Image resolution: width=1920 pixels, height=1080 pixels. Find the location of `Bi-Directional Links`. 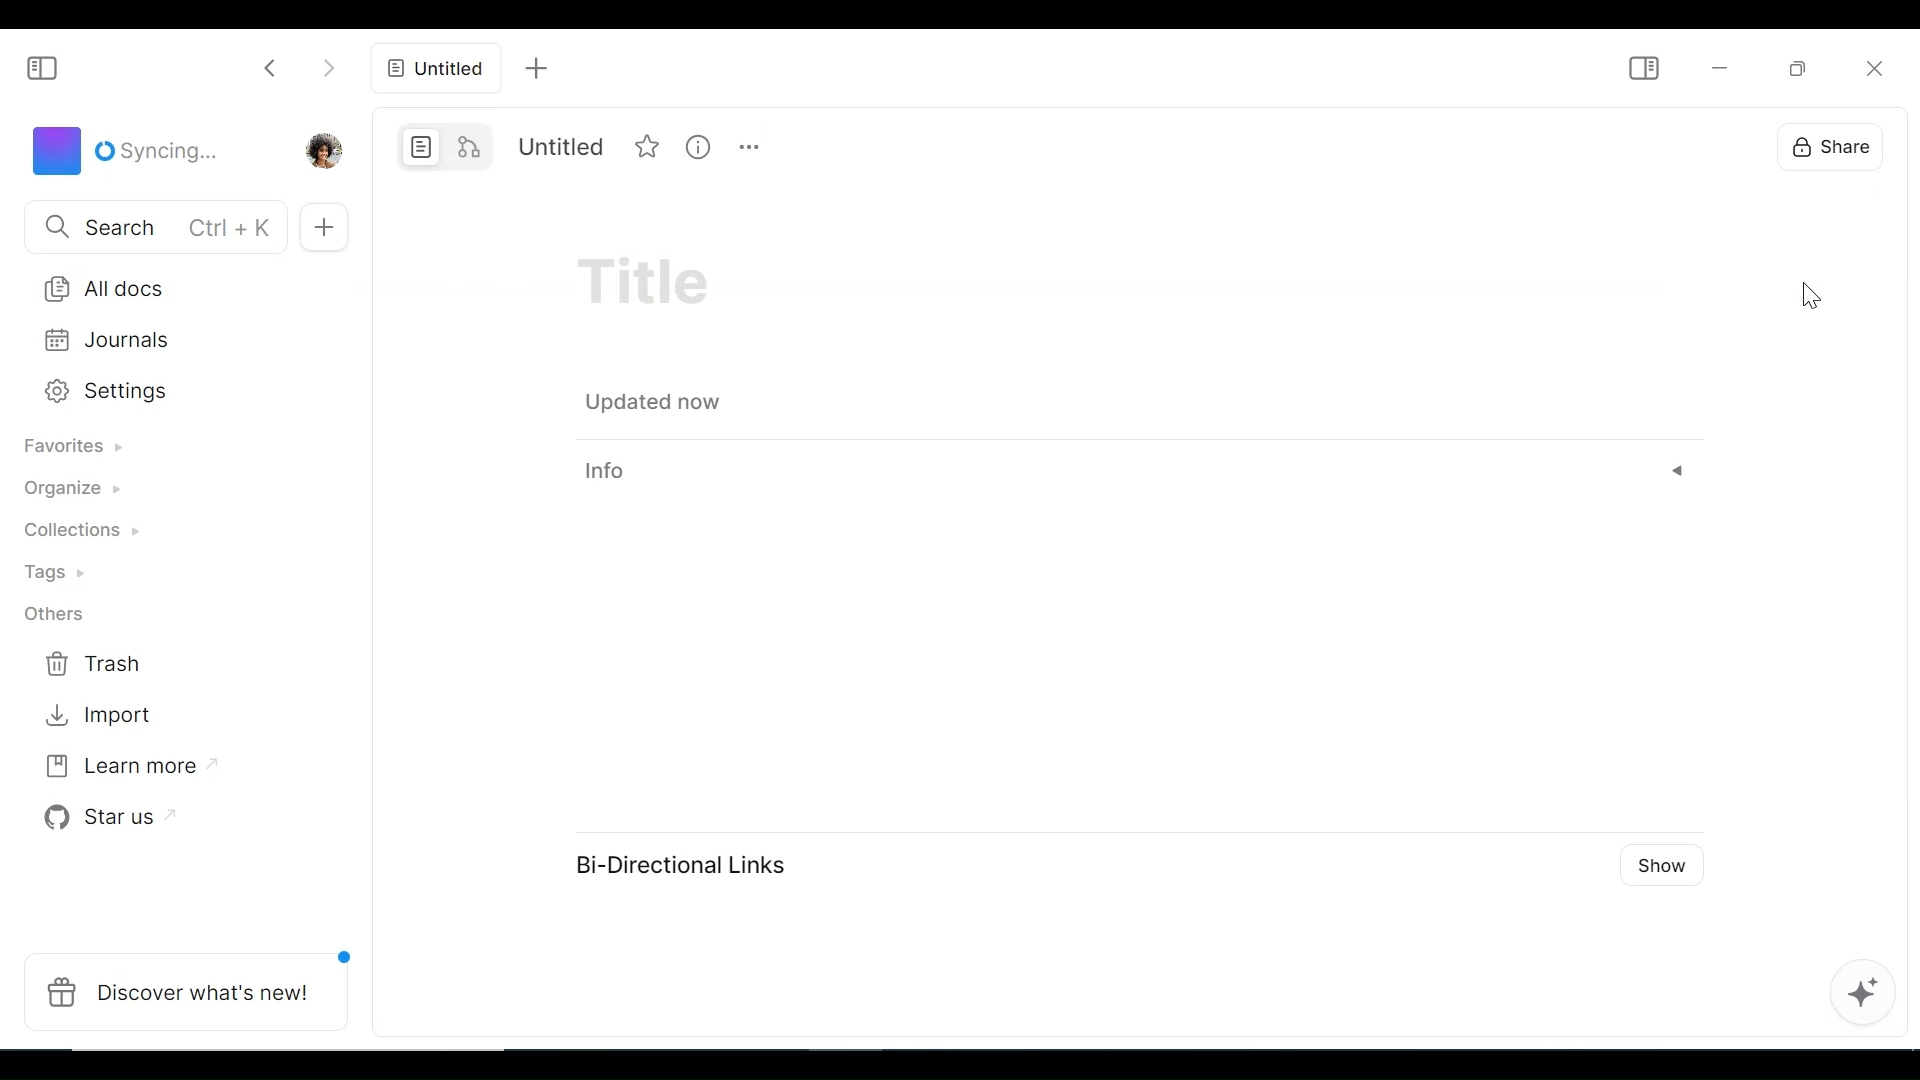

Bi-Directional Links is located at coordinates (679, 862).